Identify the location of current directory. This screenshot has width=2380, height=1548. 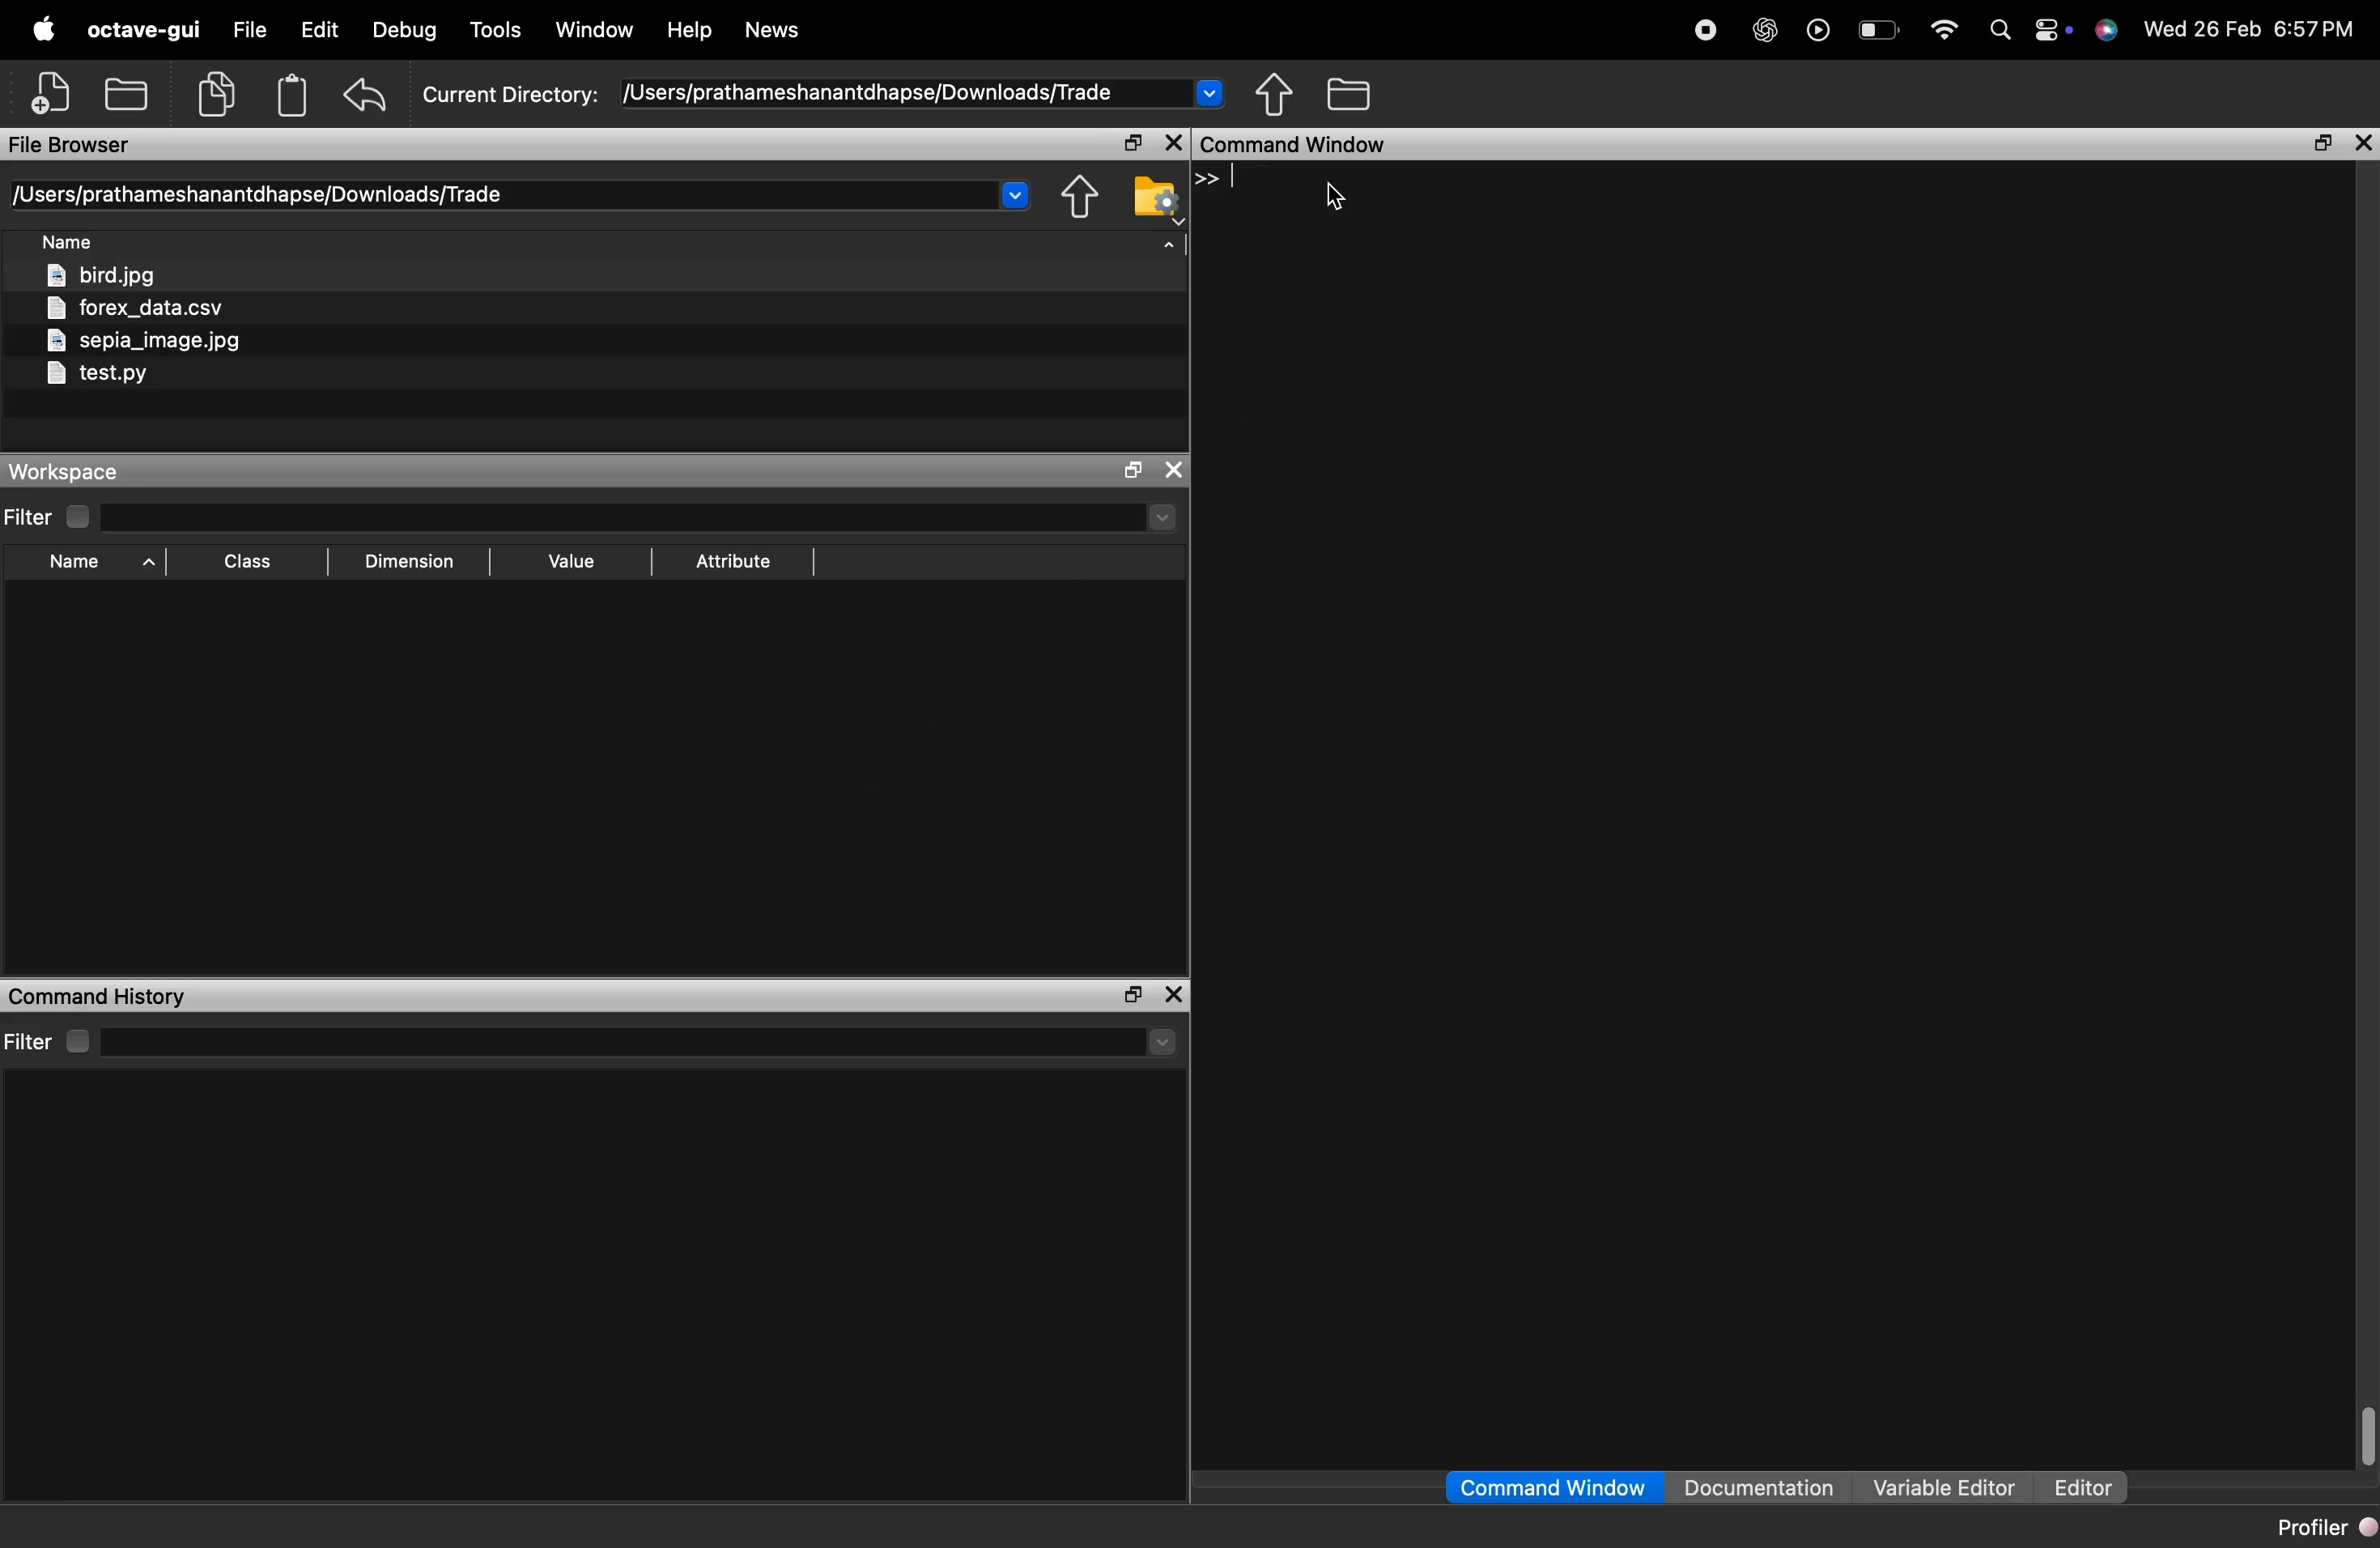
(821, 93).